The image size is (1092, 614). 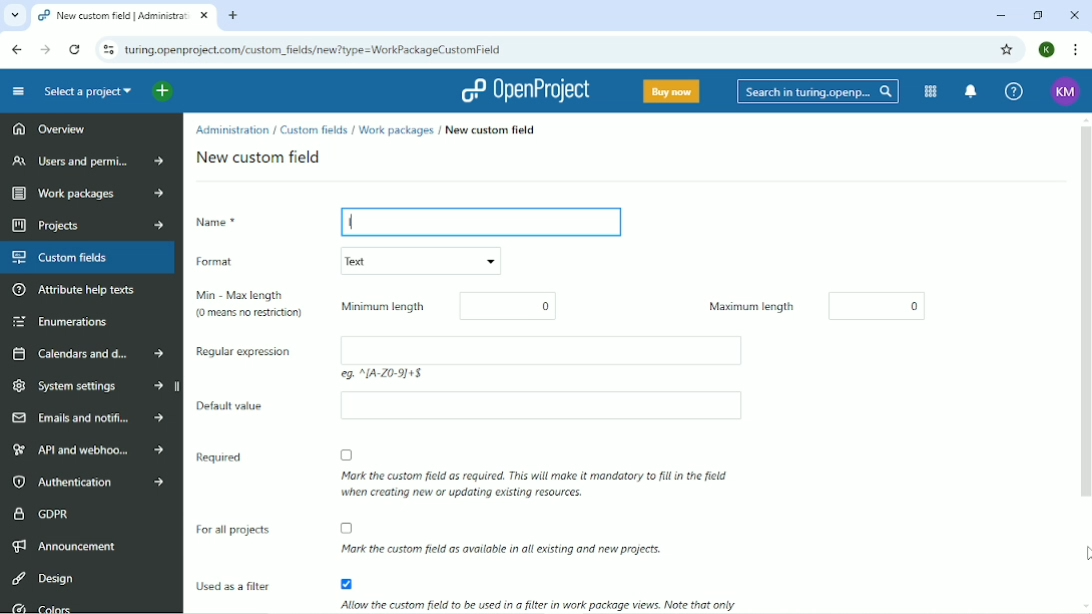 What do you see at coordinates (43, 577) in the screenshot?
I see `Design` at bounding box center [43, 577].